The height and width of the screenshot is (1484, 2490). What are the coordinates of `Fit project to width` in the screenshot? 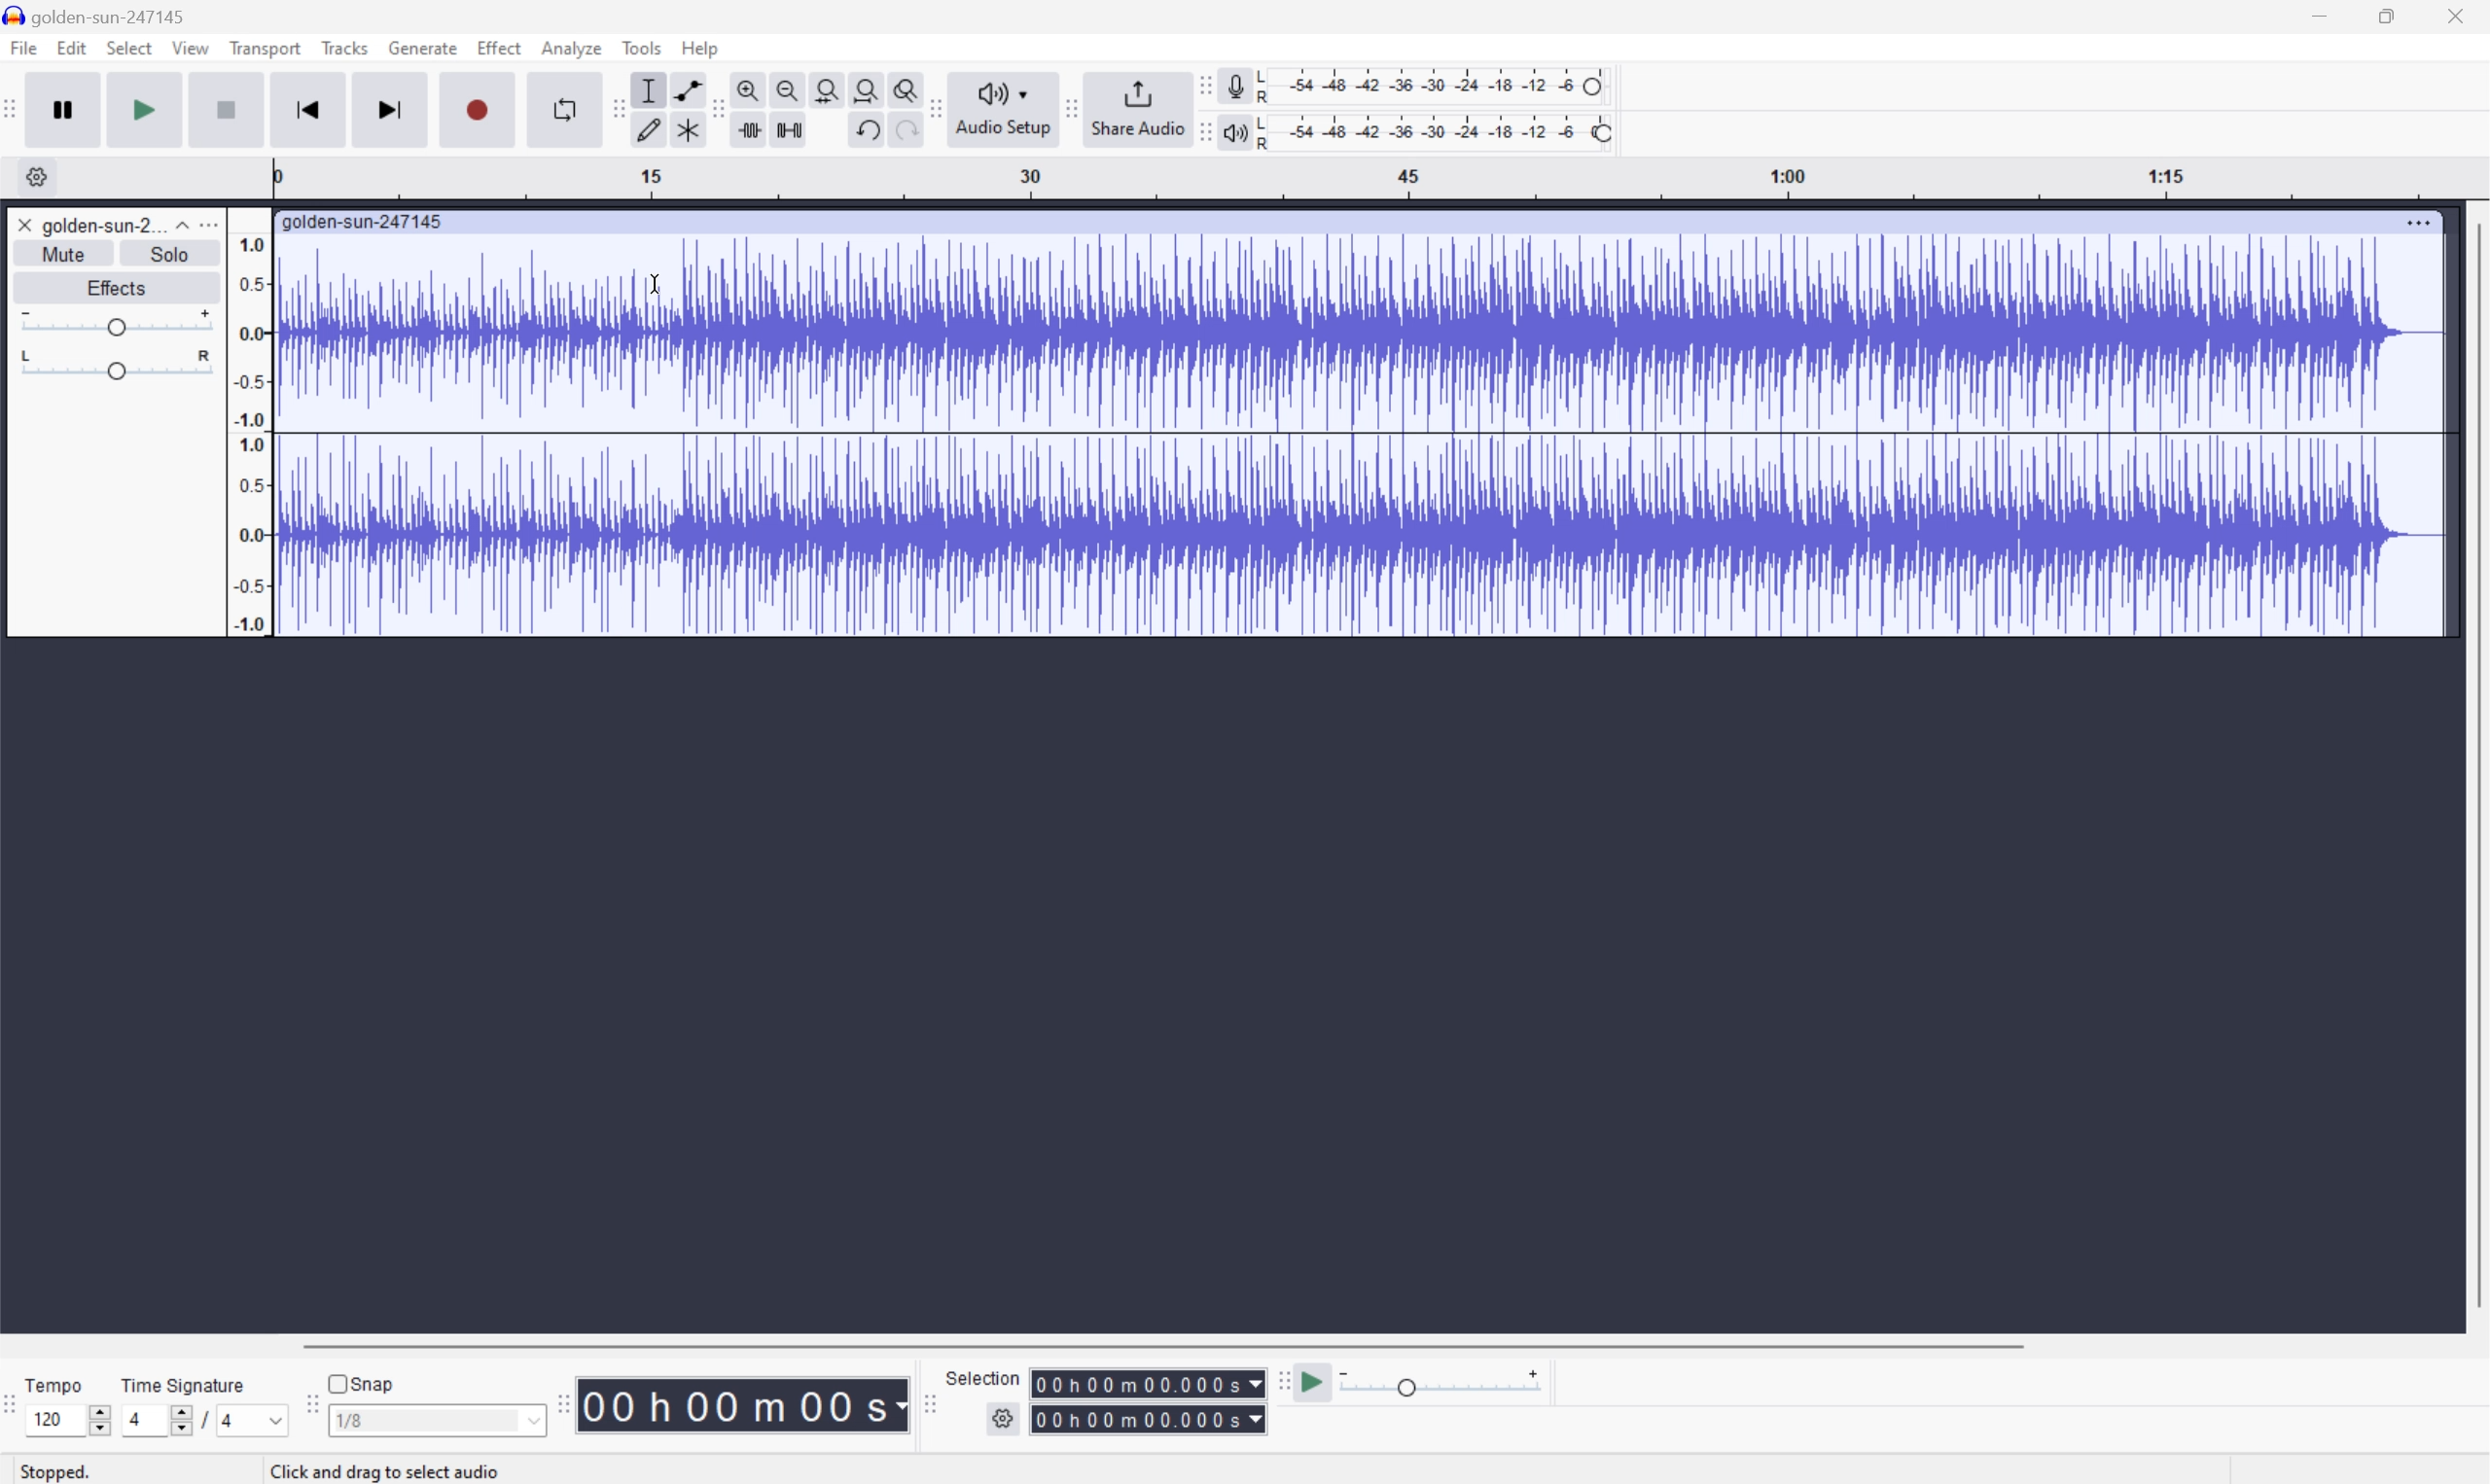 It's located at (870, 89).